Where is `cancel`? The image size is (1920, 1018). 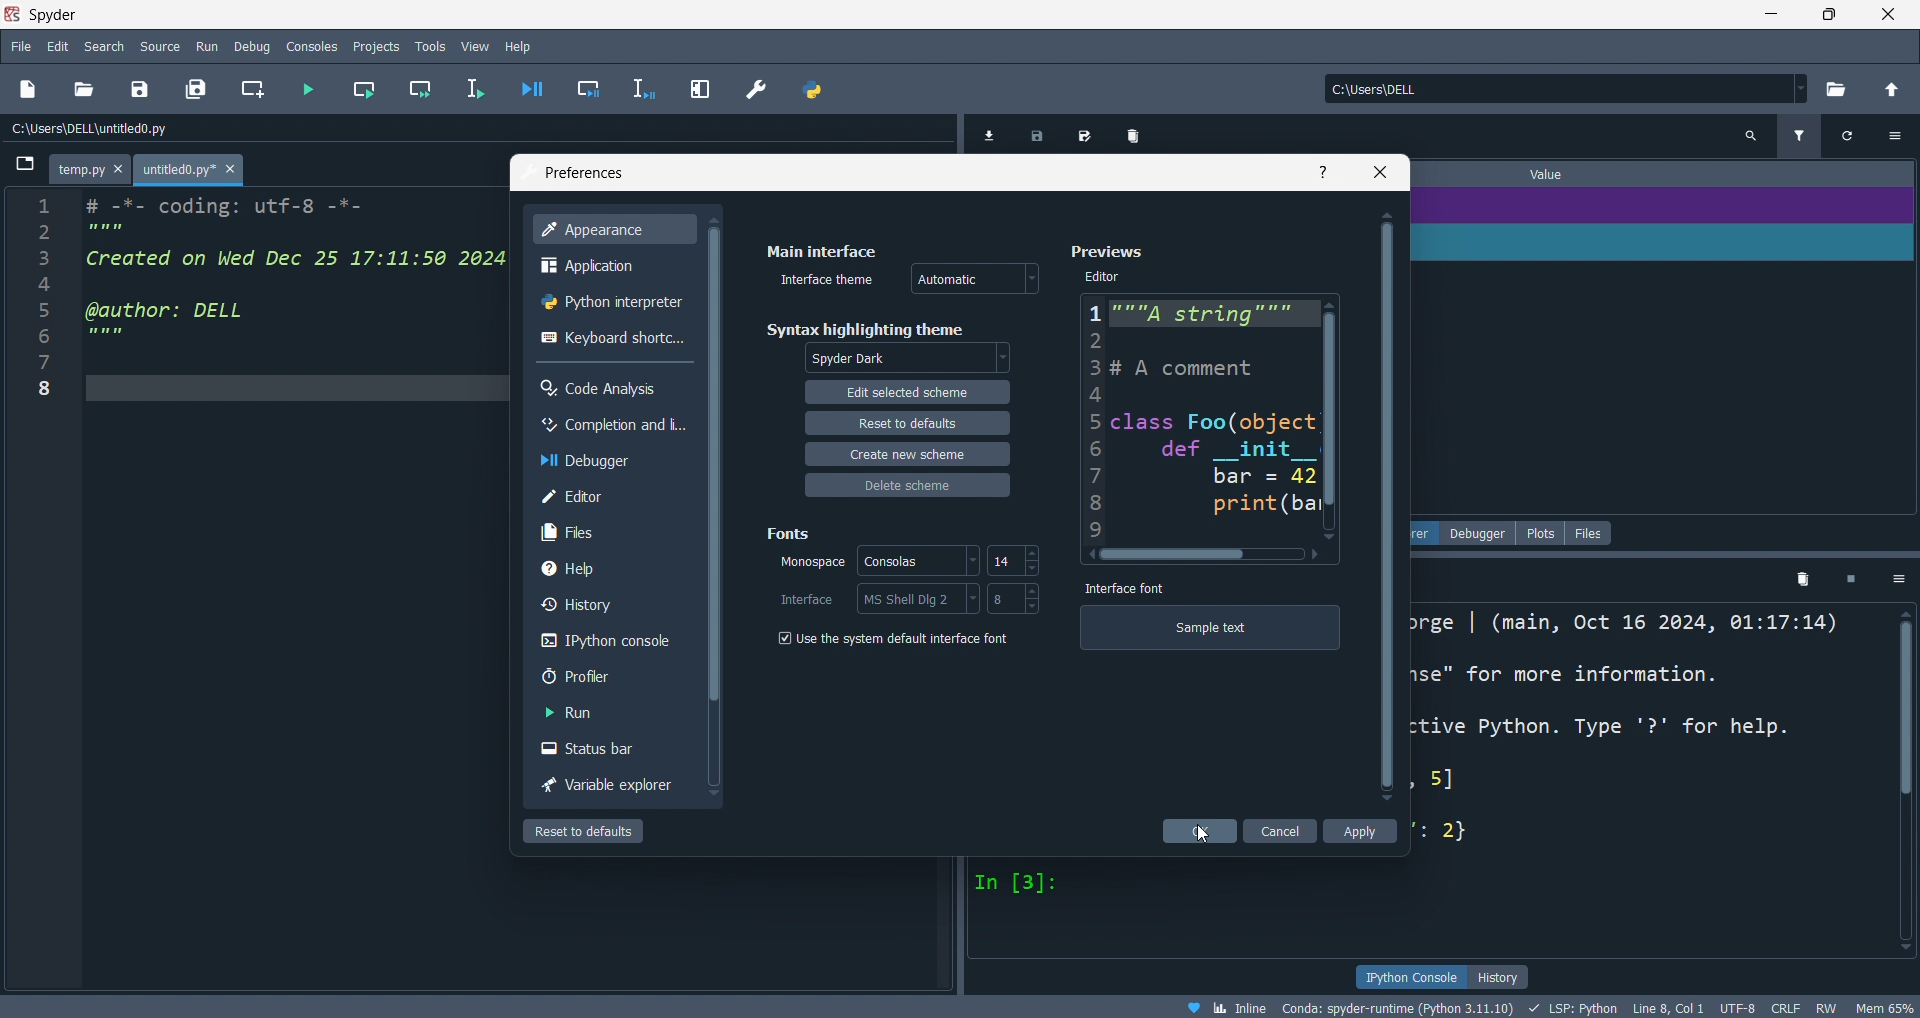 cancel is located at coordinates (1283, 829).